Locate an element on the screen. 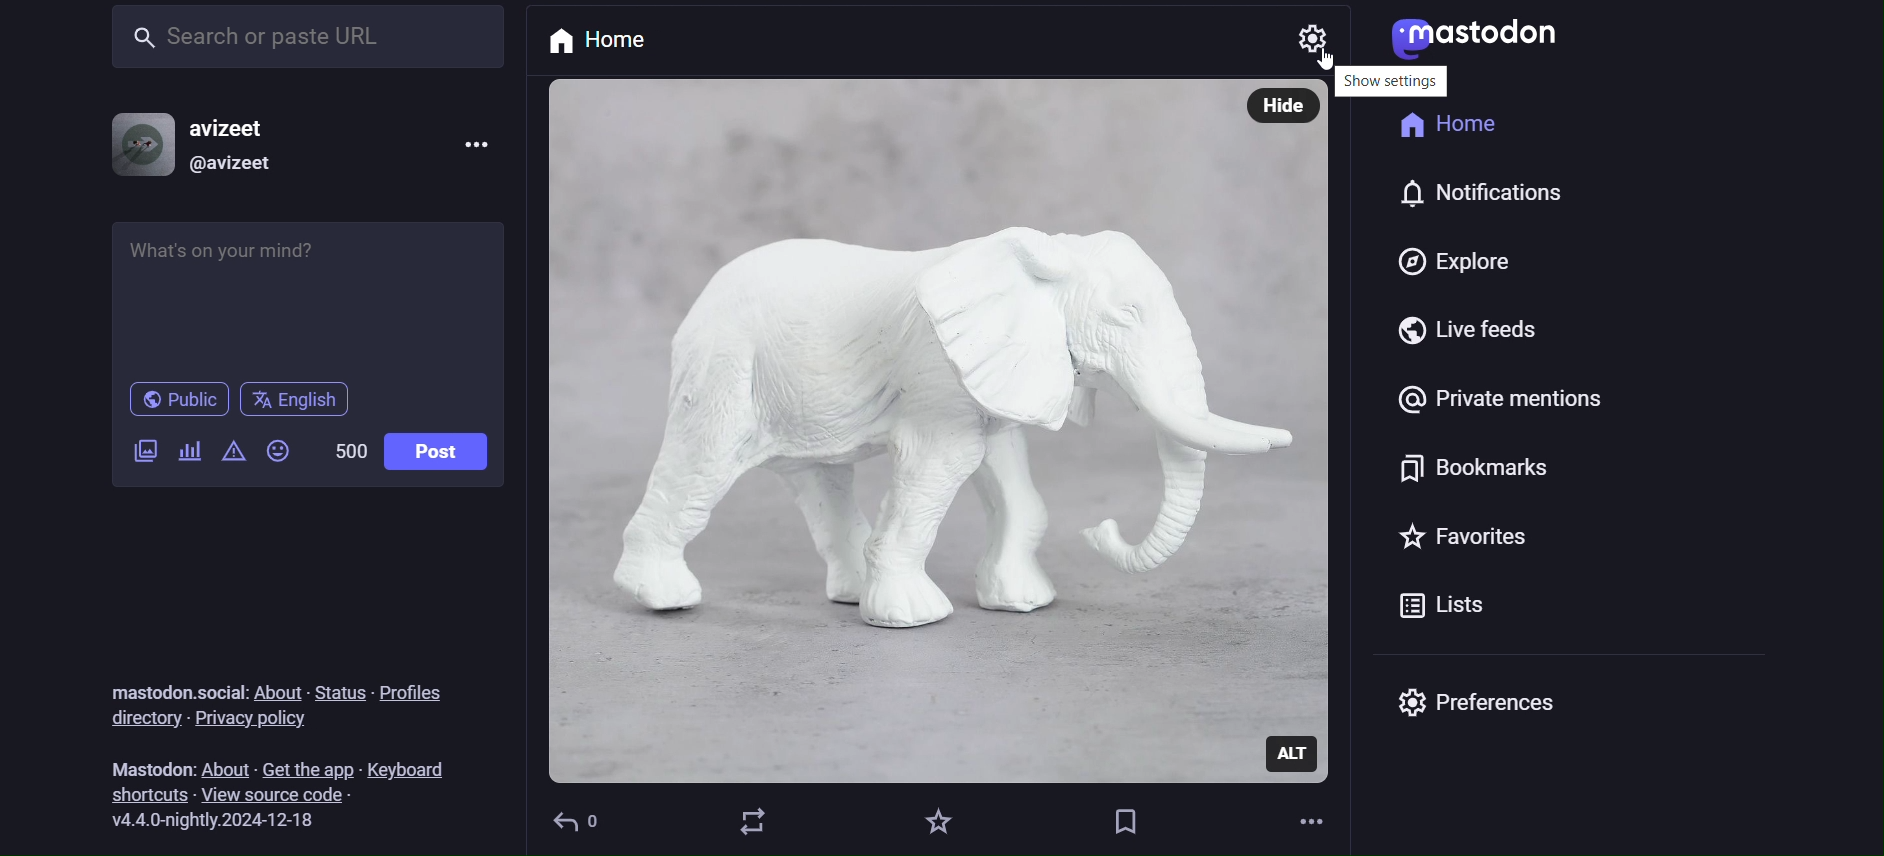  more is located at coordinates (1312, 819).